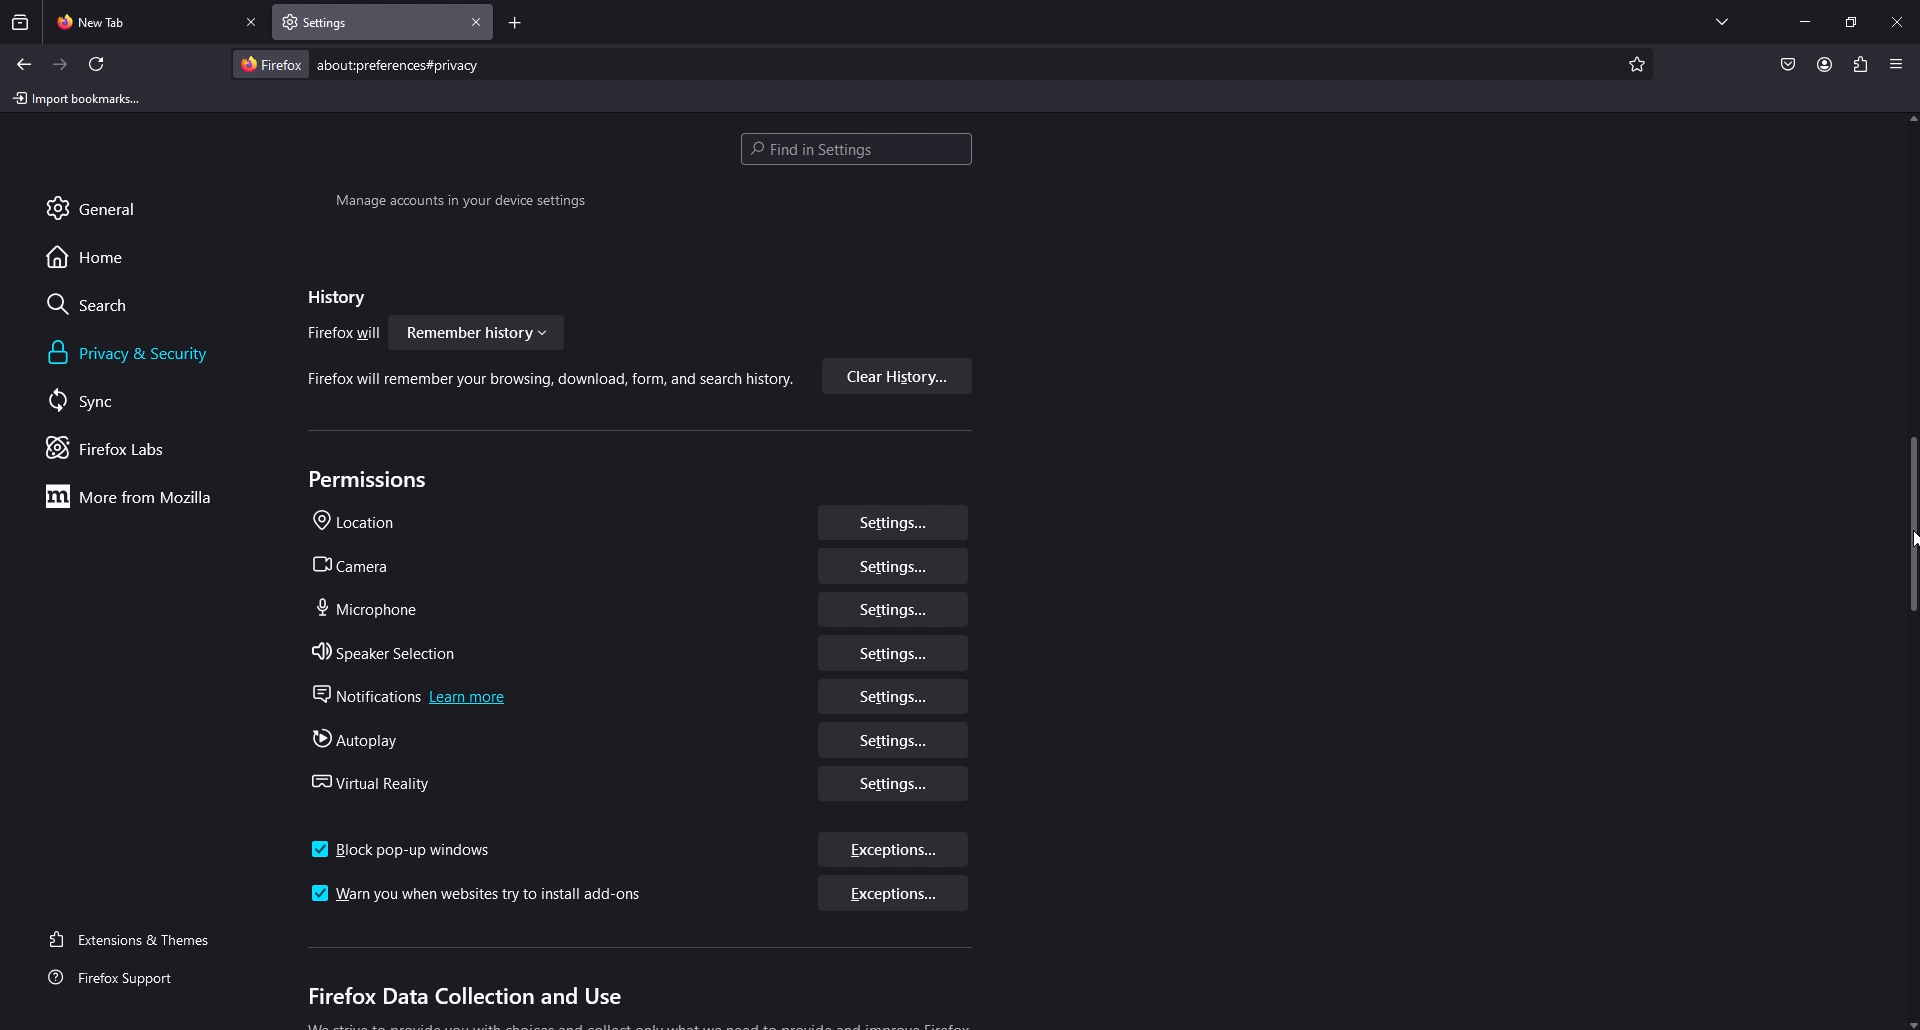 This screenshot has height=1030, width=1920. I want to click on search, so click(106, 304).